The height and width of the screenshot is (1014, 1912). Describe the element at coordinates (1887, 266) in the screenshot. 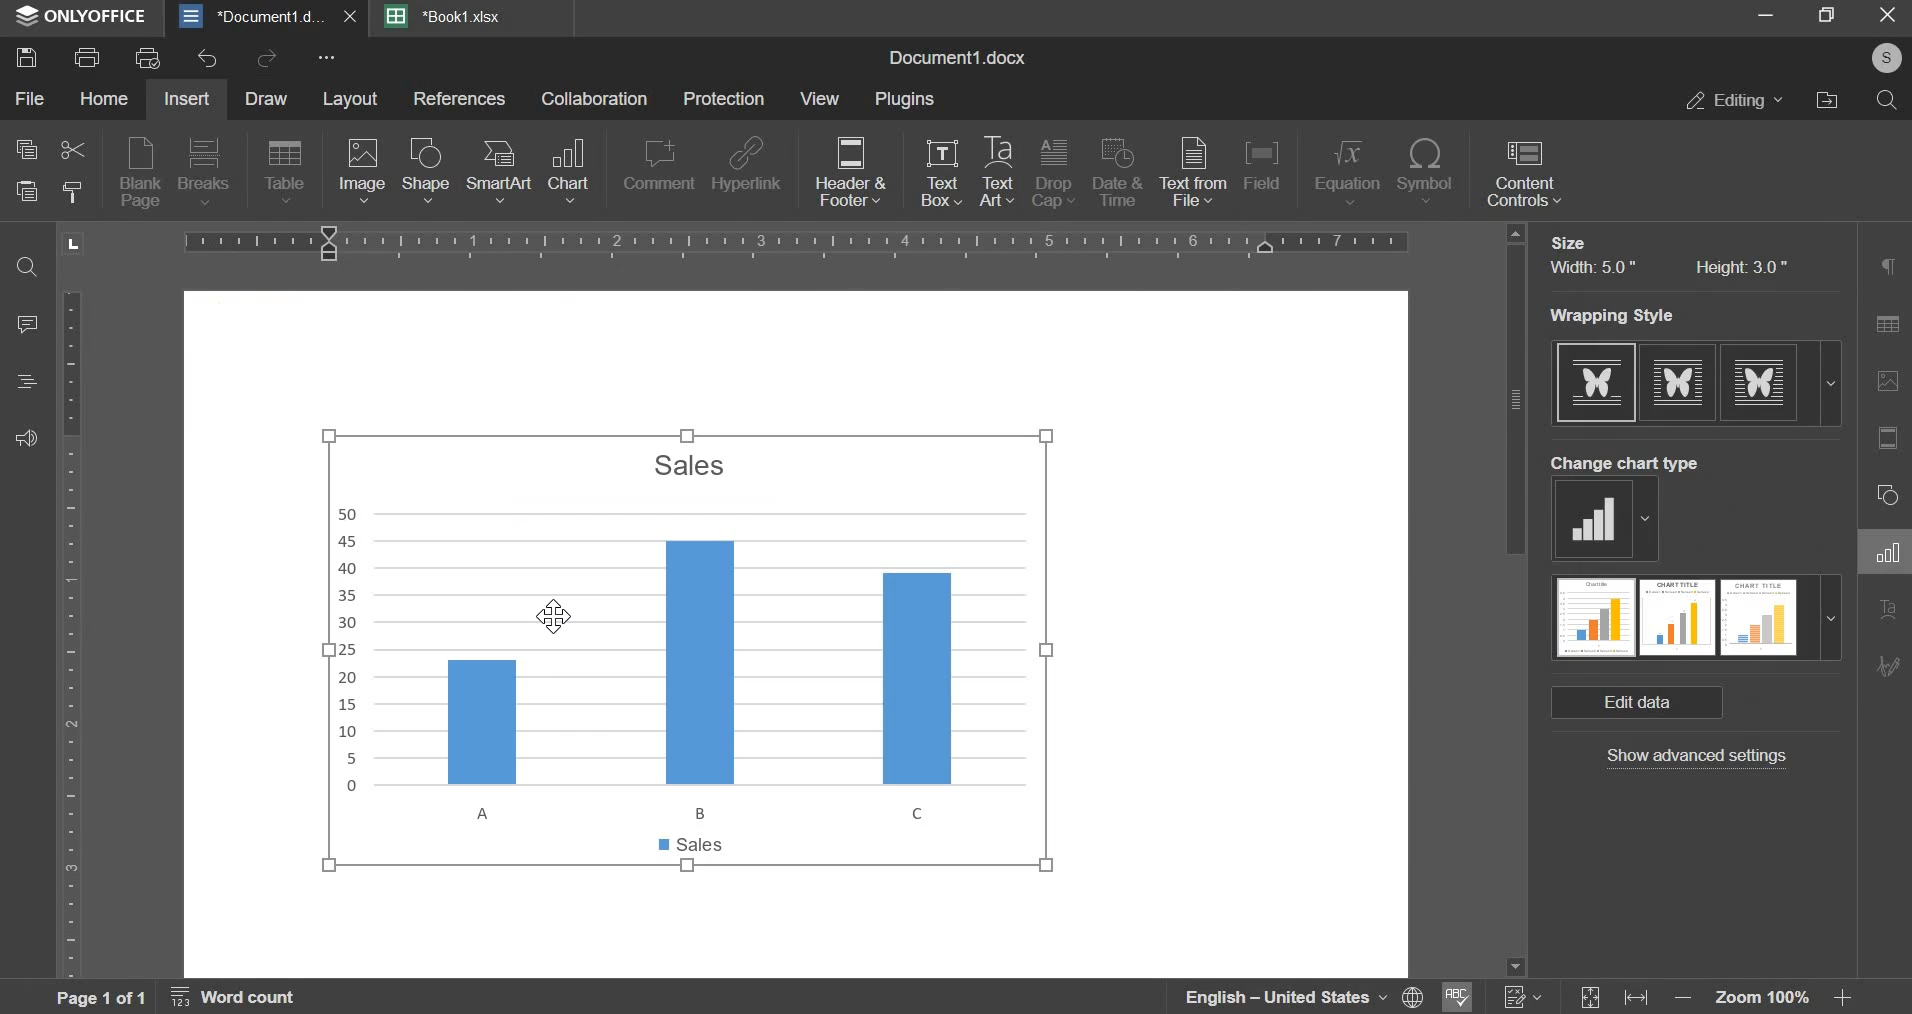

I see `Table Tool` at that location.